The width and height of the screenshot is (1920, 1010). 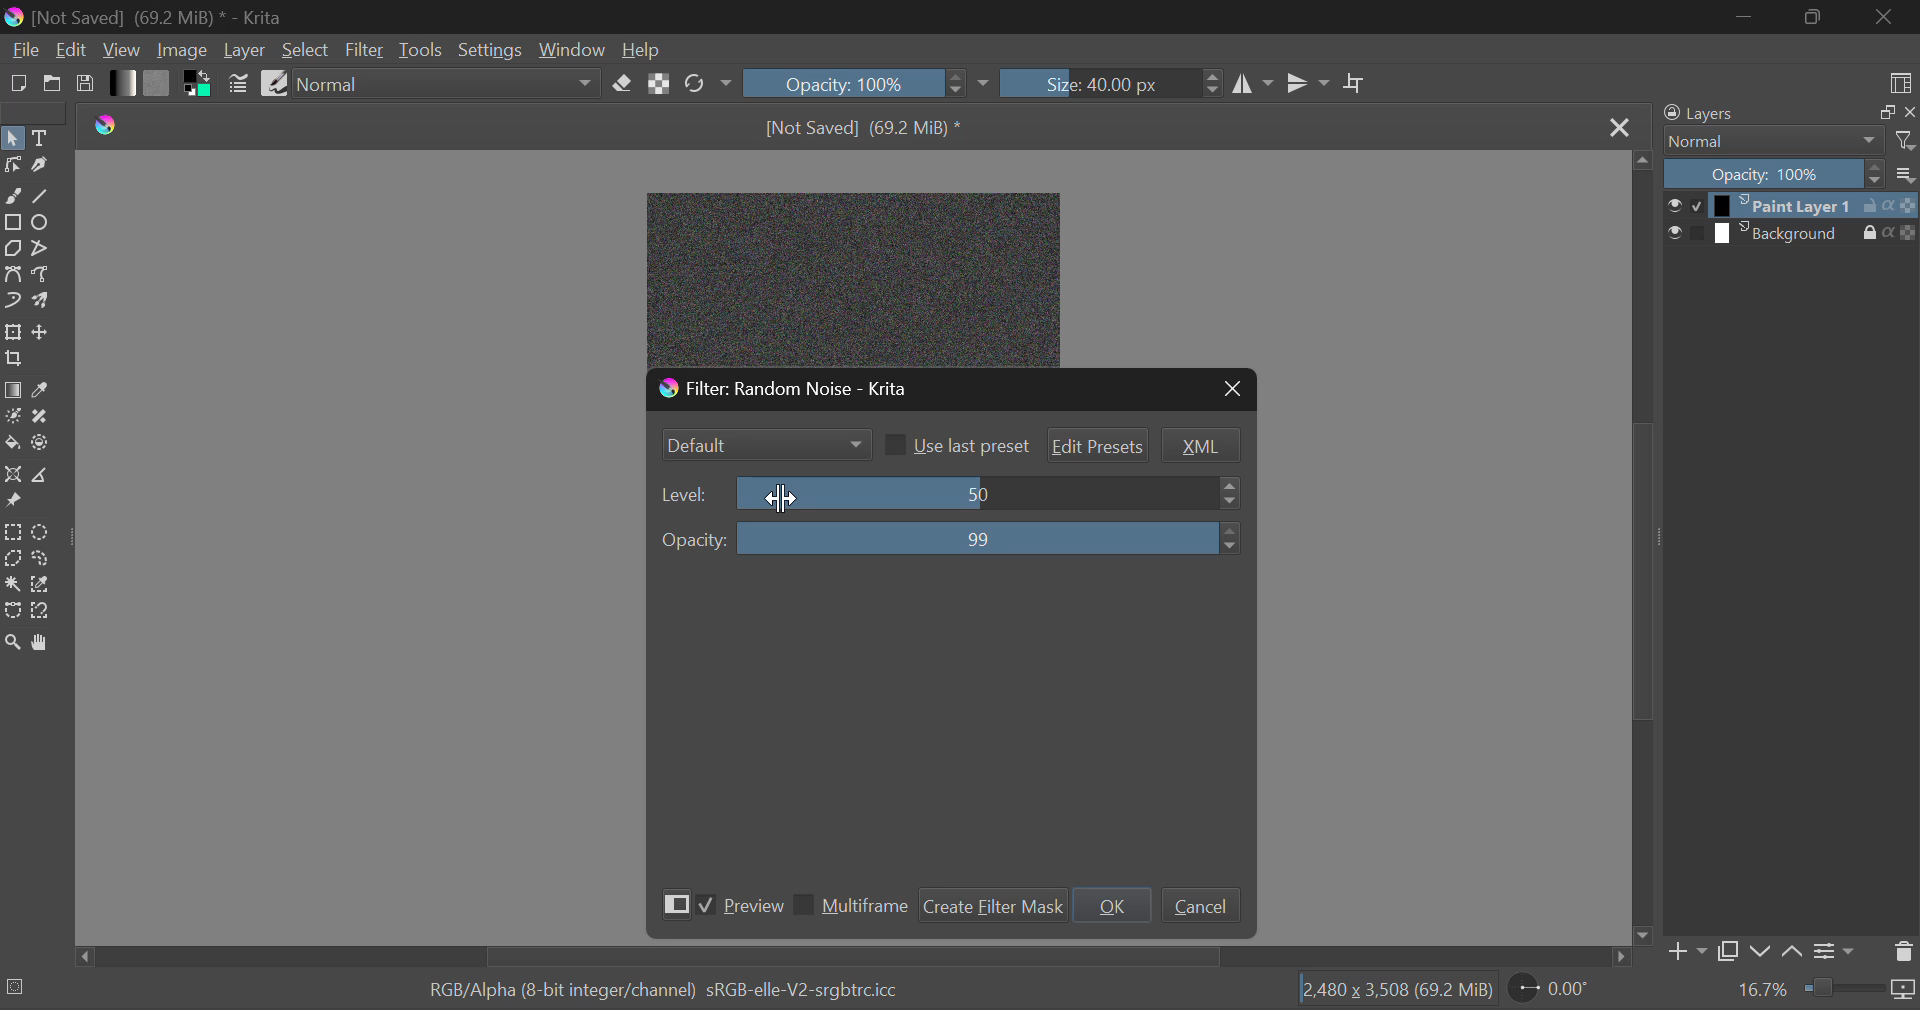 I want to click on background, so click(x=1779, y=232).